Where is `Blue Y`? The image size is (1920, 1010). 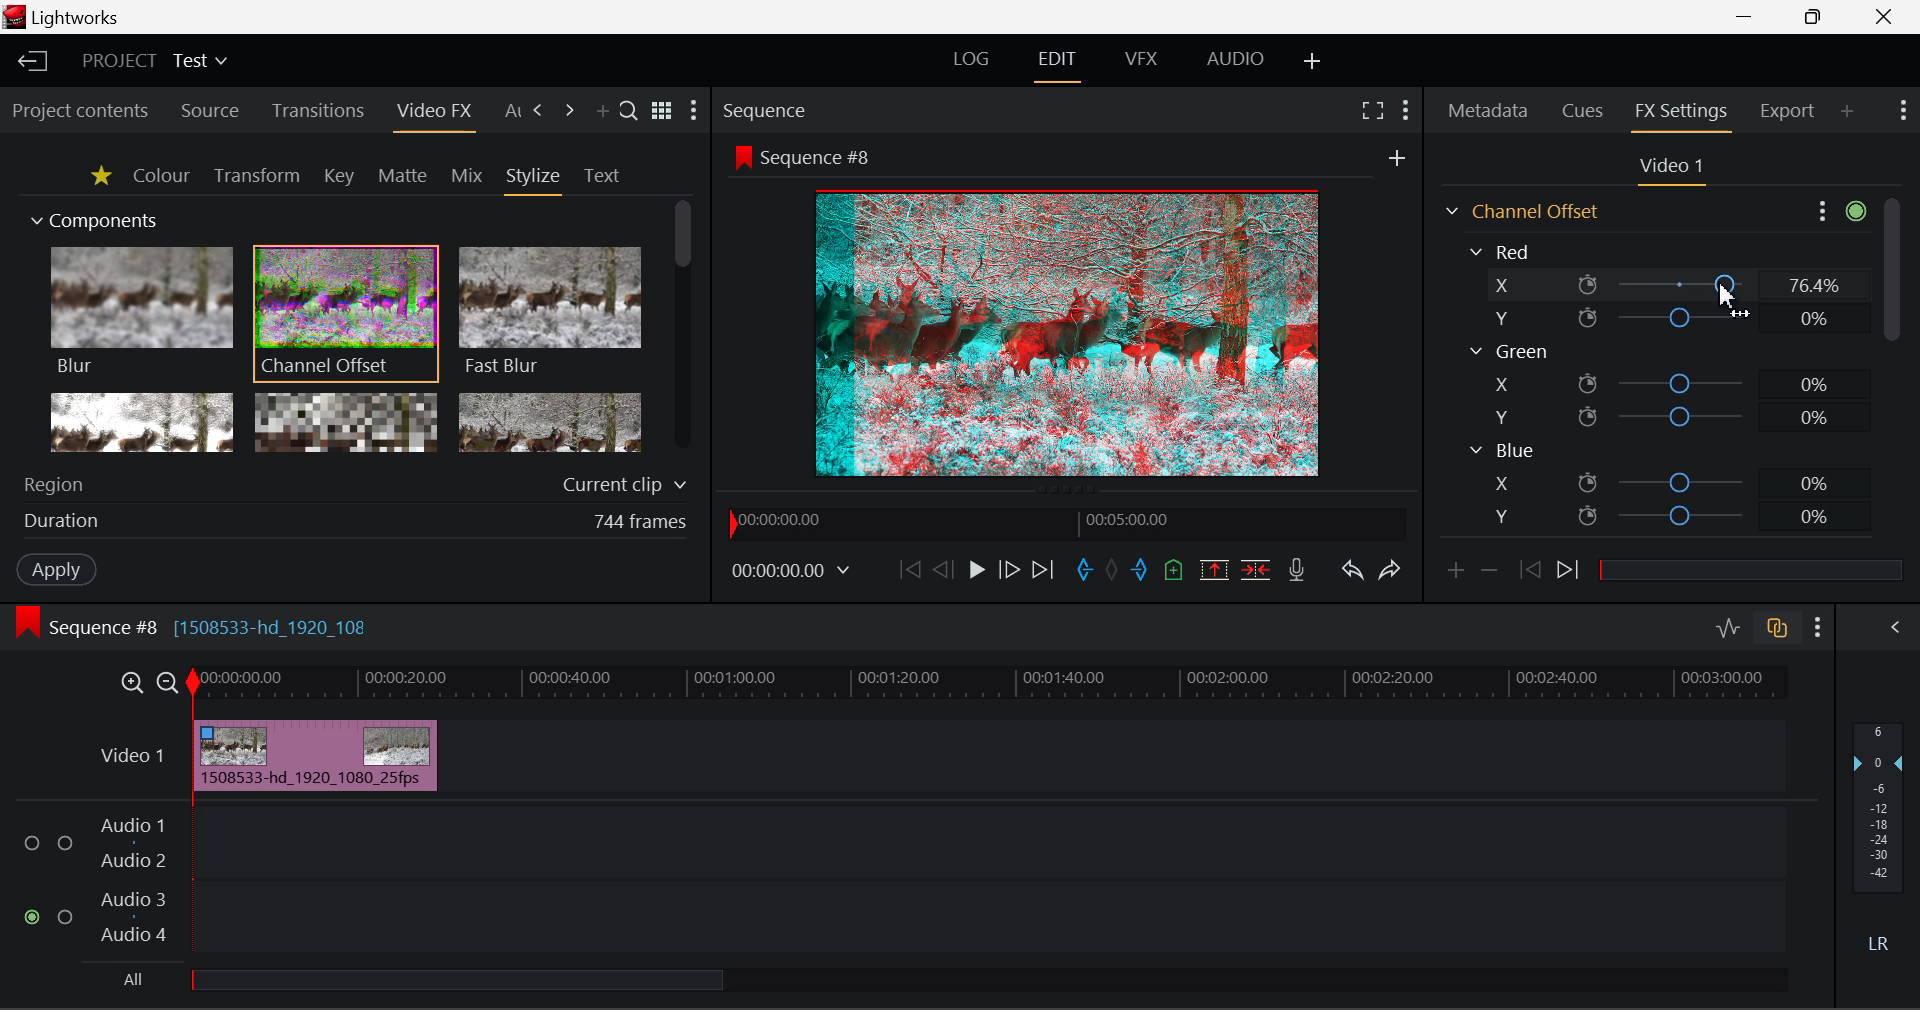
Blue Y is located at coordinates (1667, 514).